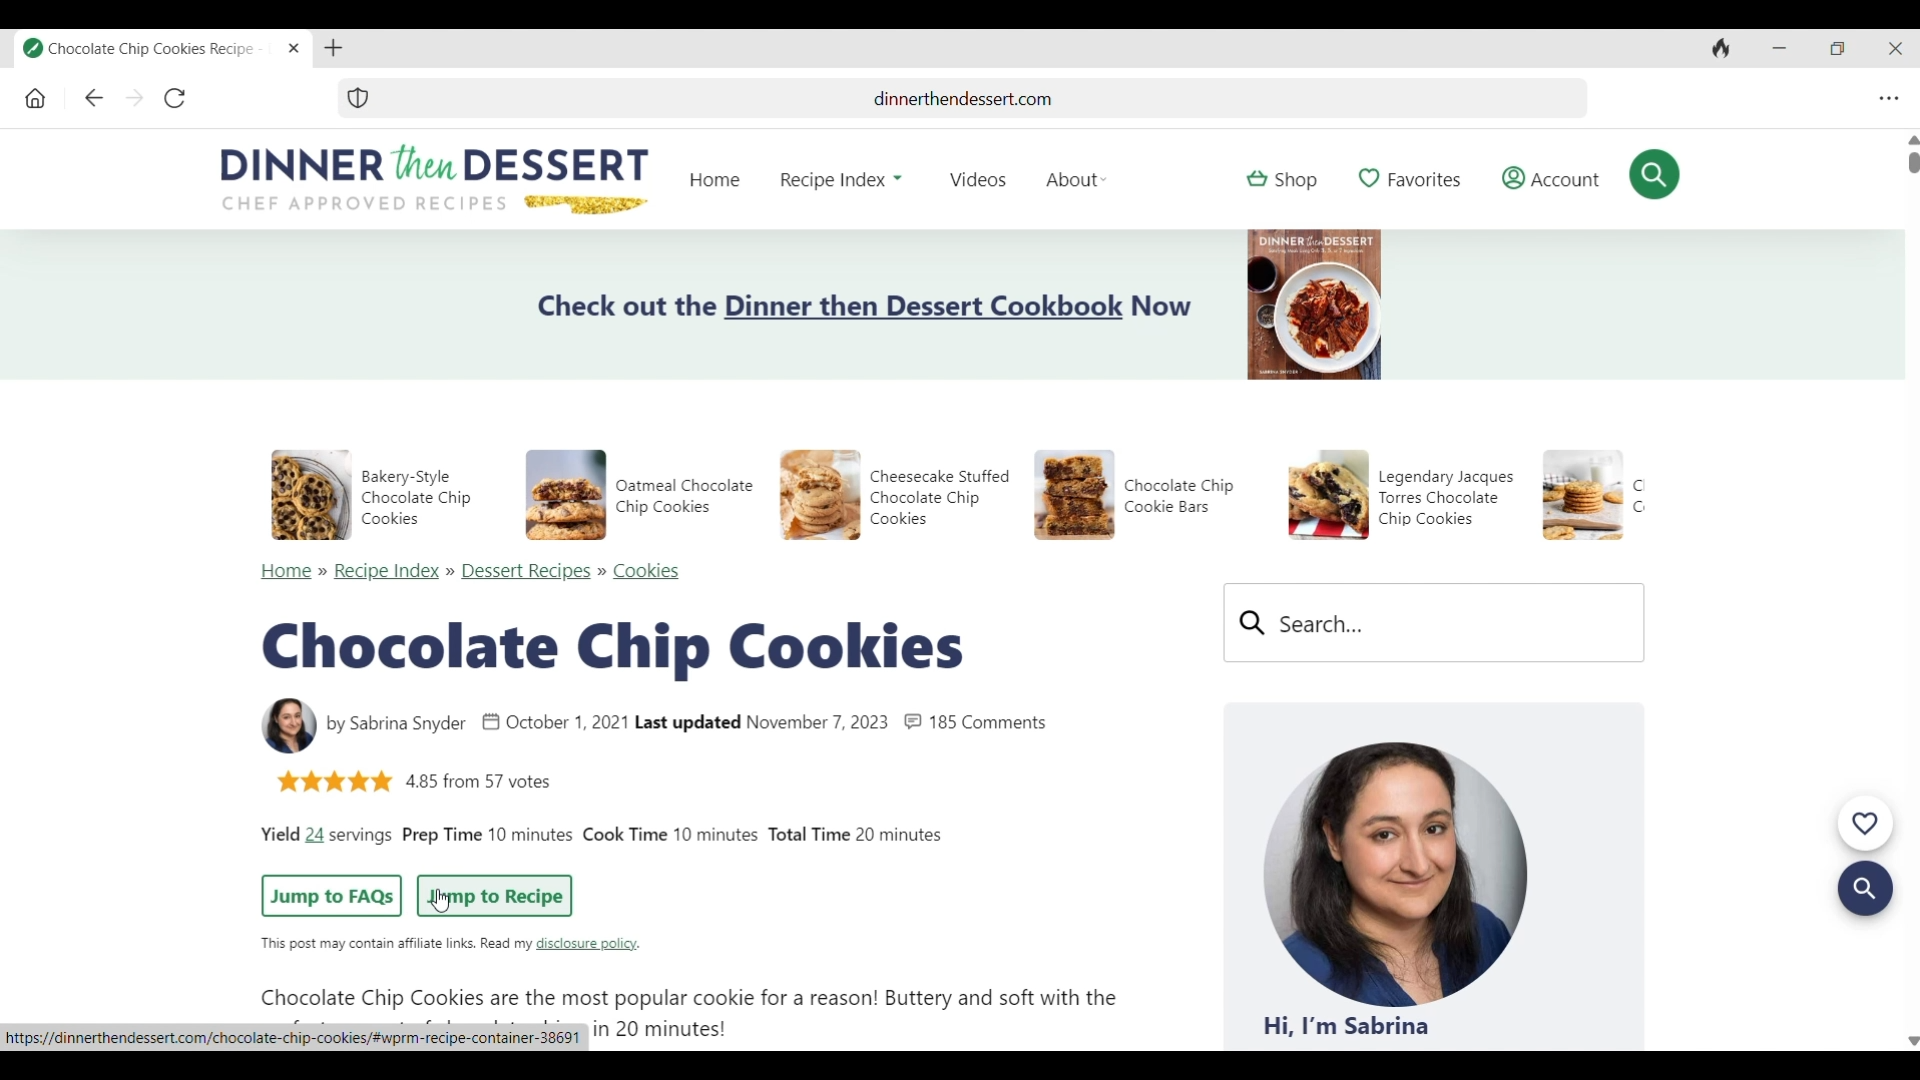  What do you see at coordinates (699, 724) in the screenshot?
I see `October 1, 2021 Last updated November 7, 2023` at bounding box center [699, 724].